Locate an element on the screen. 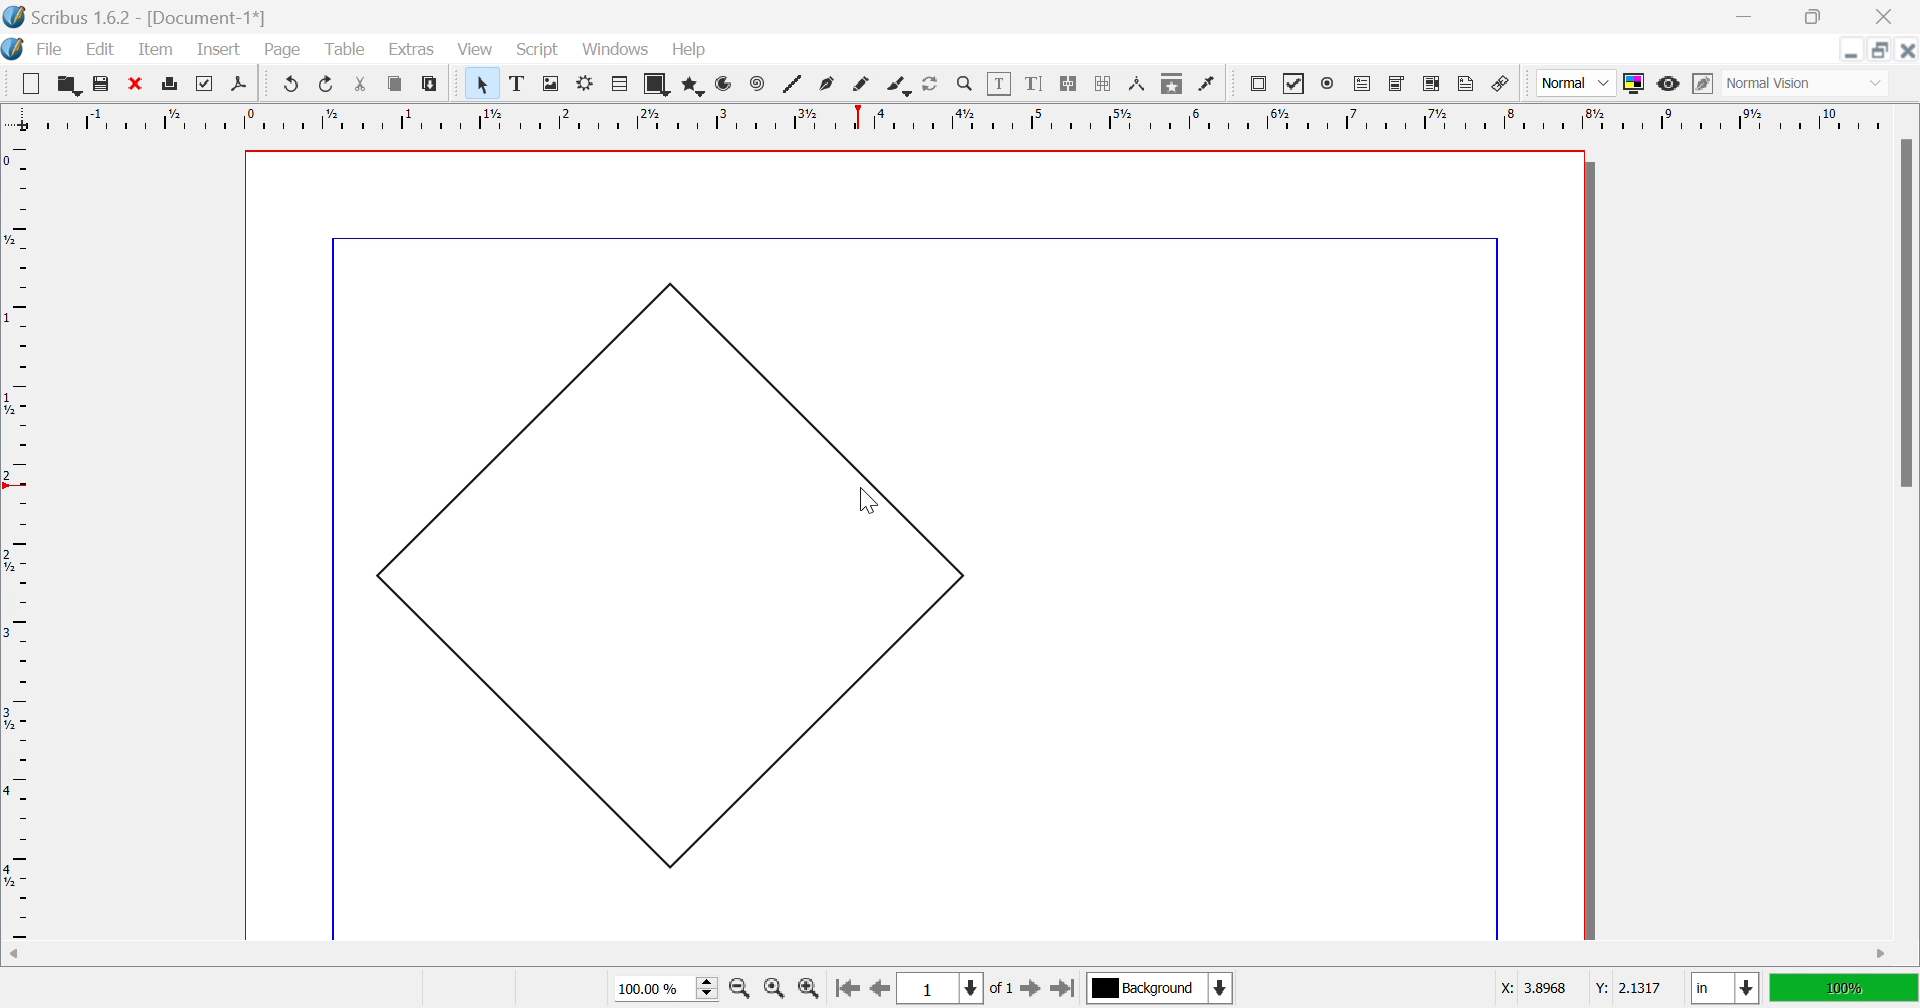  Restore down is located at coordinates (1881, 50).